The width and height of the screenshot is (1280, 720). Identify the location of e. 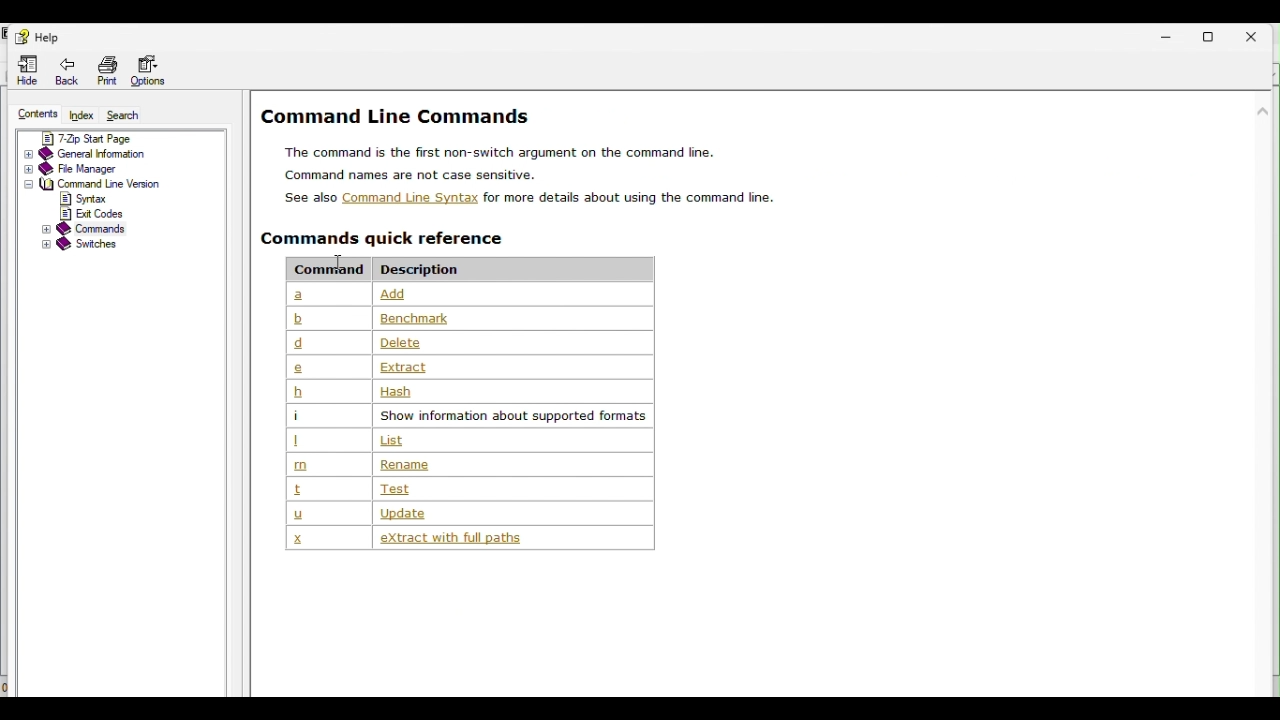
(298, 367).